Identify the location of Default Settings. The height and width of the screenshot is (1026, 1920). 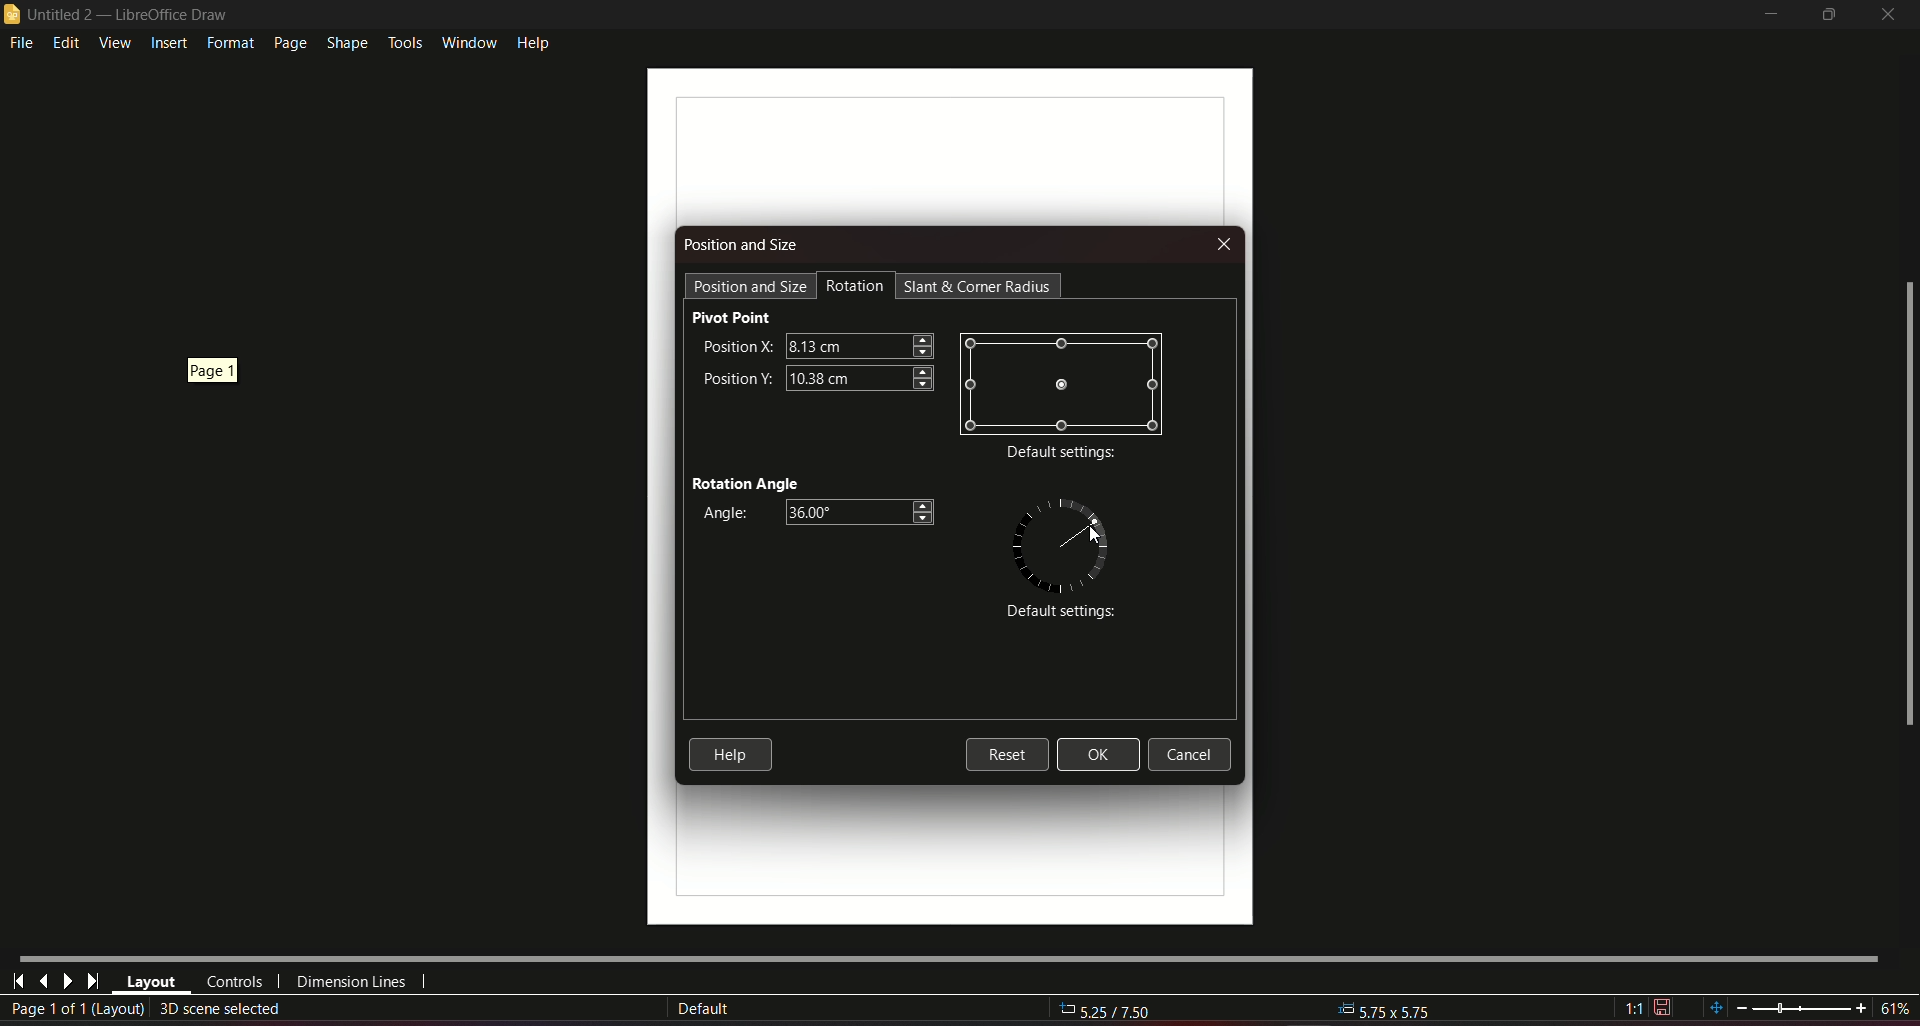
(1057, 613).